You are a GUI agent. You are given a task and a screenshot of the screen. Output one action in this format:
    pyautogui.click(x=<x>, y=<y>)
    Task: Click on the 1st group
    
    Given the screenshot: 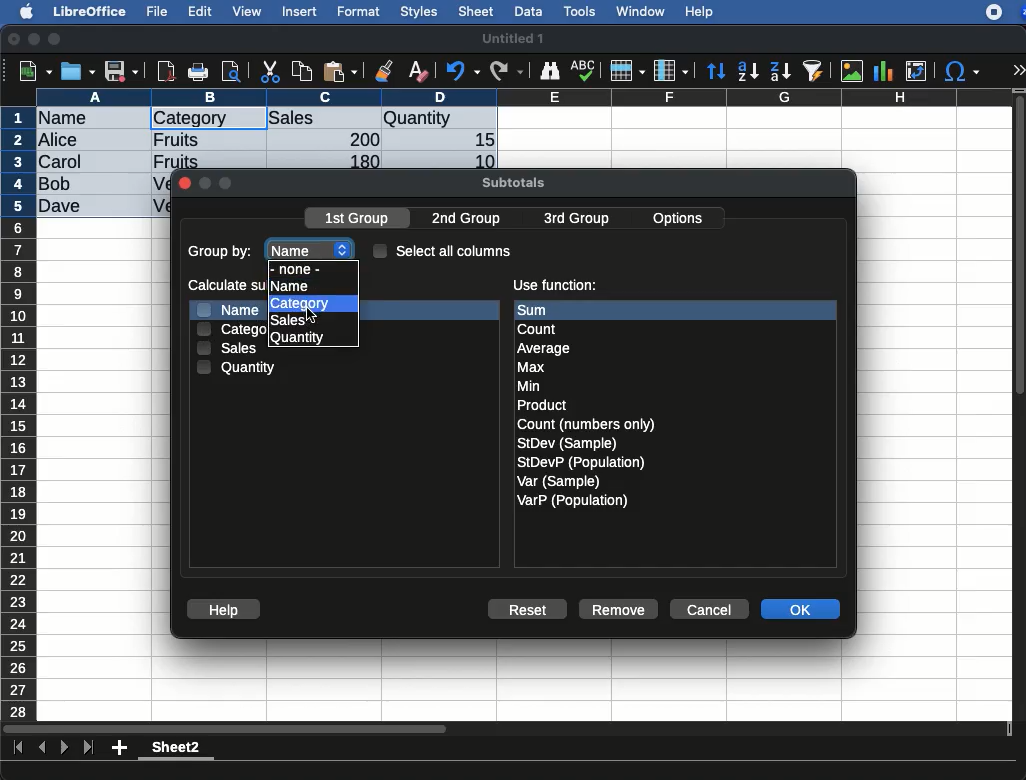 What is the action you would take?
    pyautogui.click(x=359, y=220)
    